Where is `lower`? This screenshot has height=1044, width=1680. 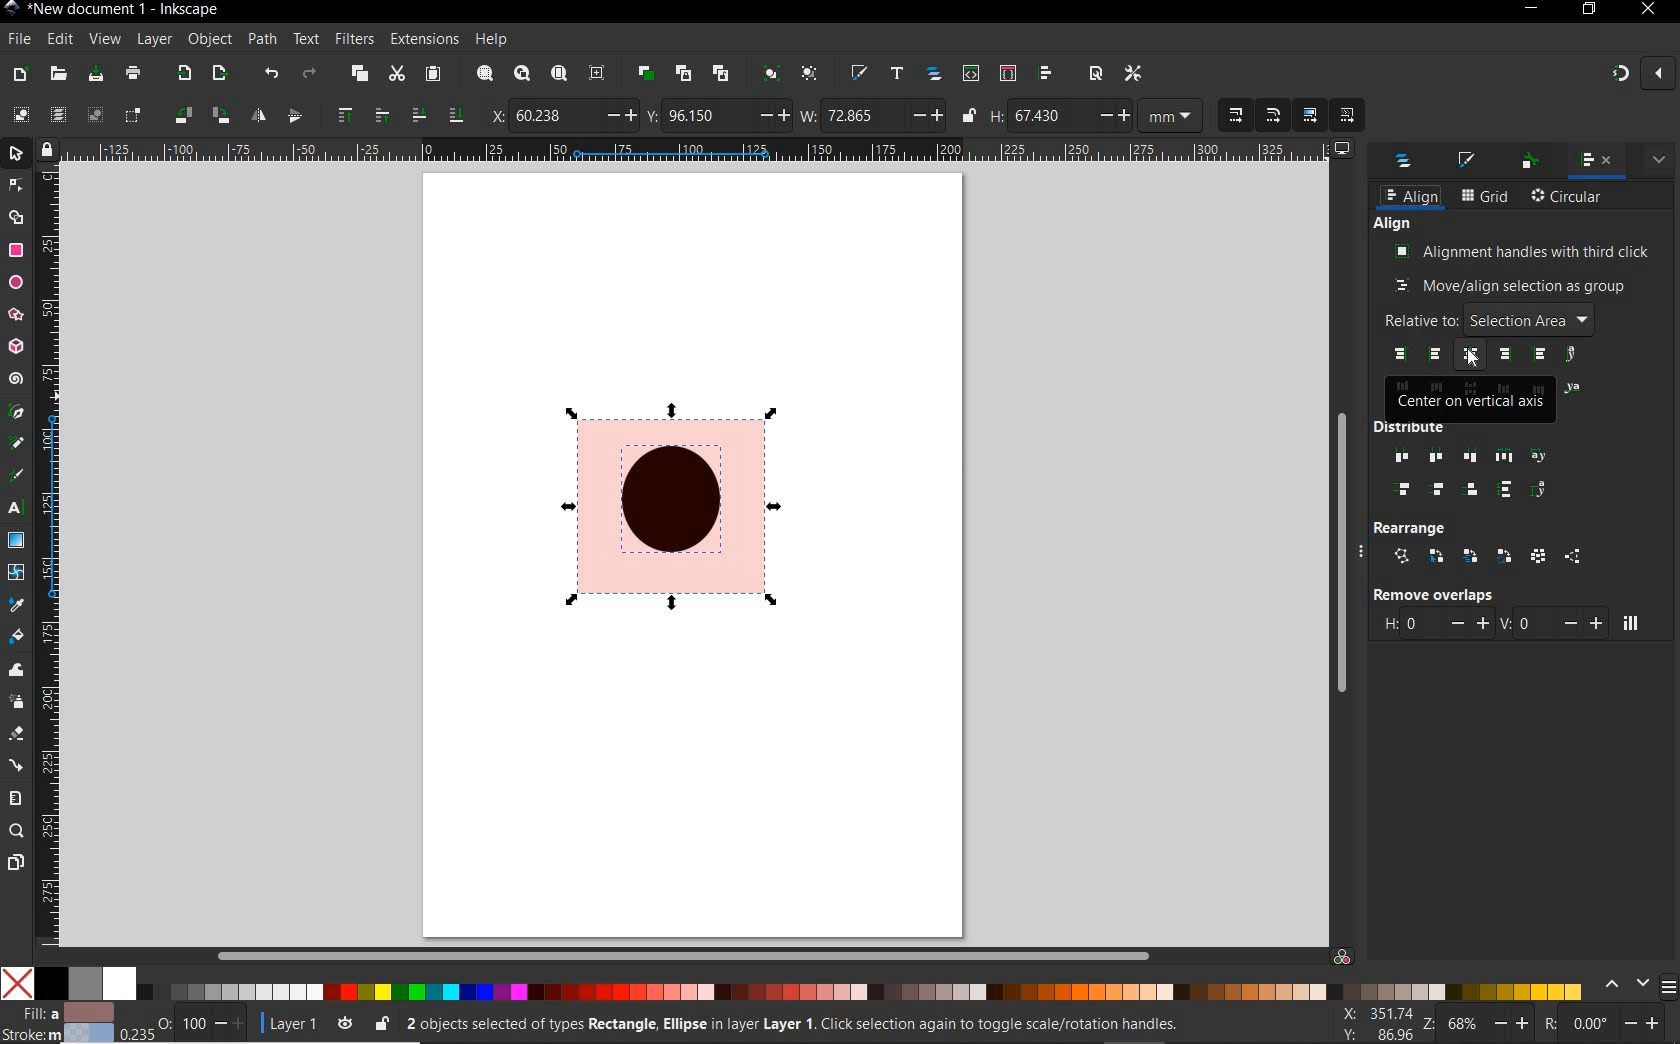 lower is located at coordinates (419, 116).